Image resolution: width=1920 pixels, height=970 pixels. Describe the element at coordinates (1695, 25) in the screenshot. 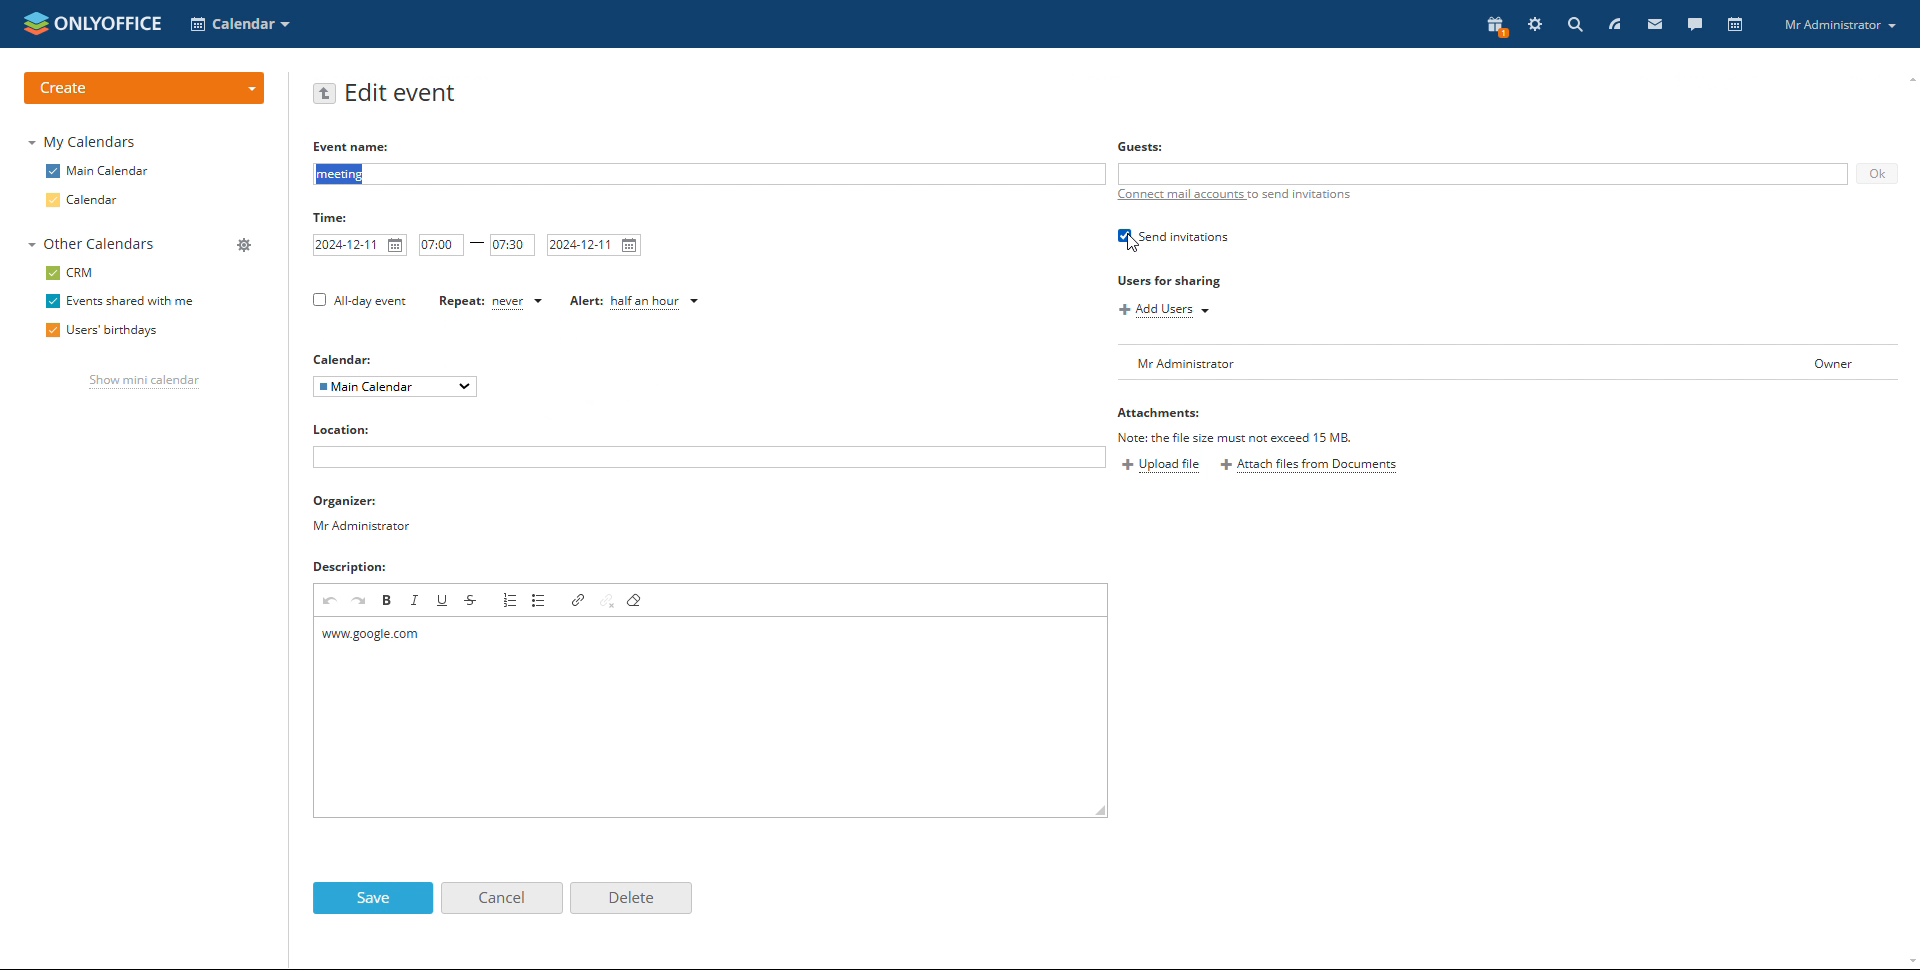

I see `talk` at that location.